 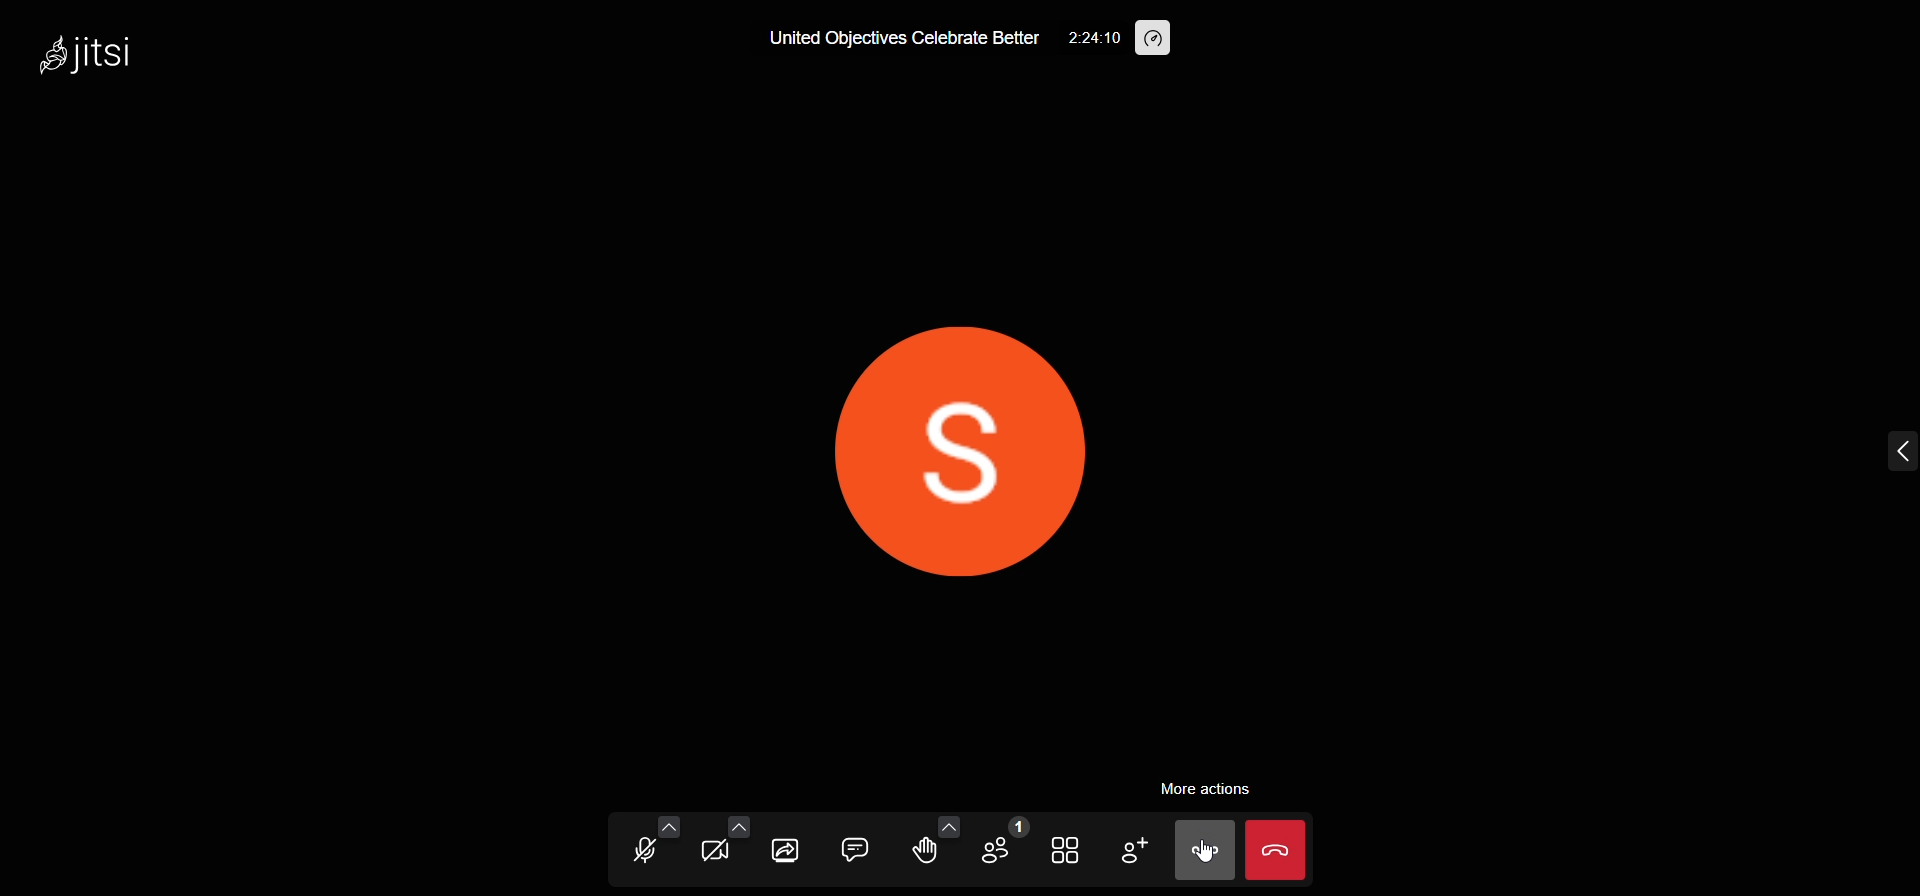 I want to click on United Objectives Celebrate Better, so click(x=901, y=39).